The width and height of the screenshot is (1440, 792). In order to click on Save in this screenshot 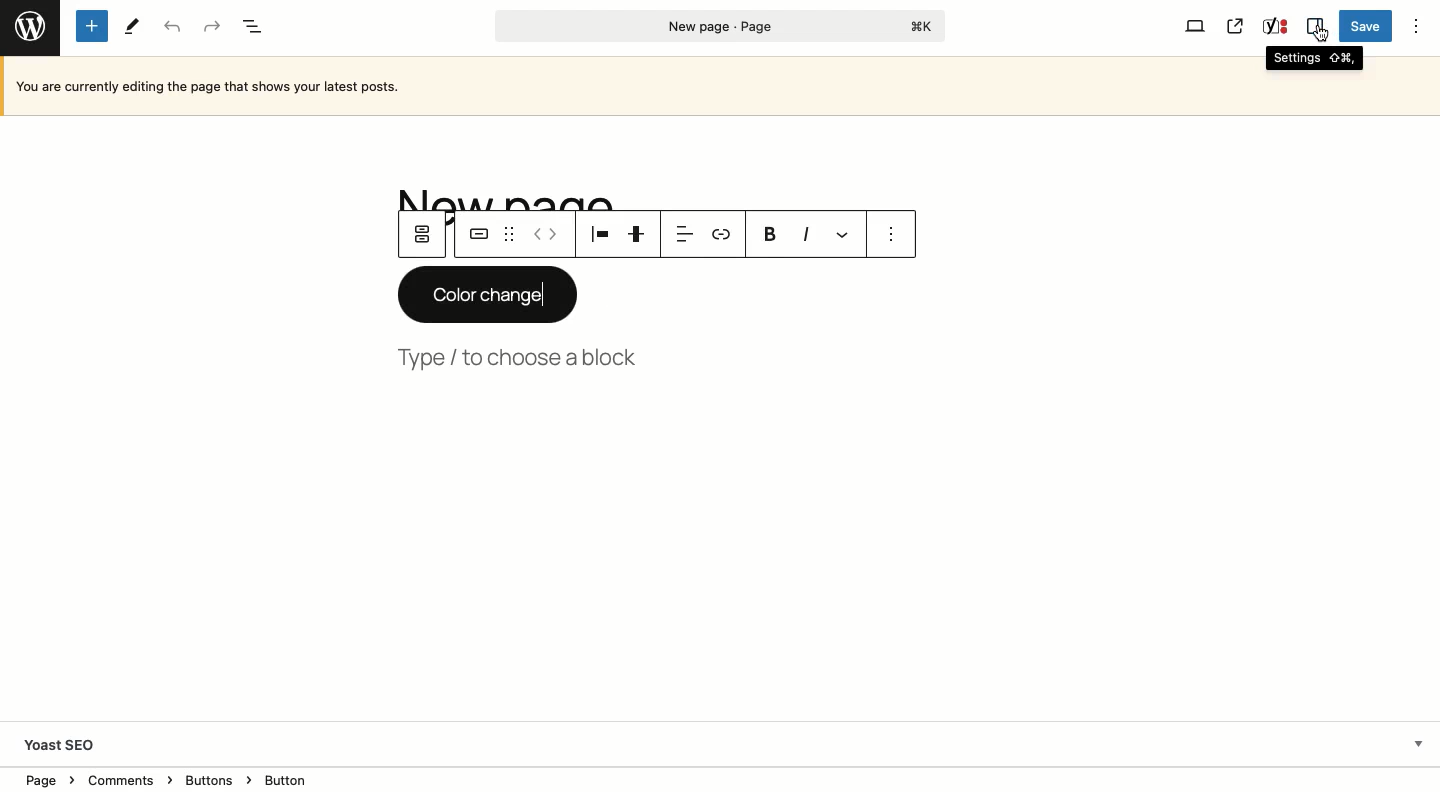, I will do `click(1366, 27)`.